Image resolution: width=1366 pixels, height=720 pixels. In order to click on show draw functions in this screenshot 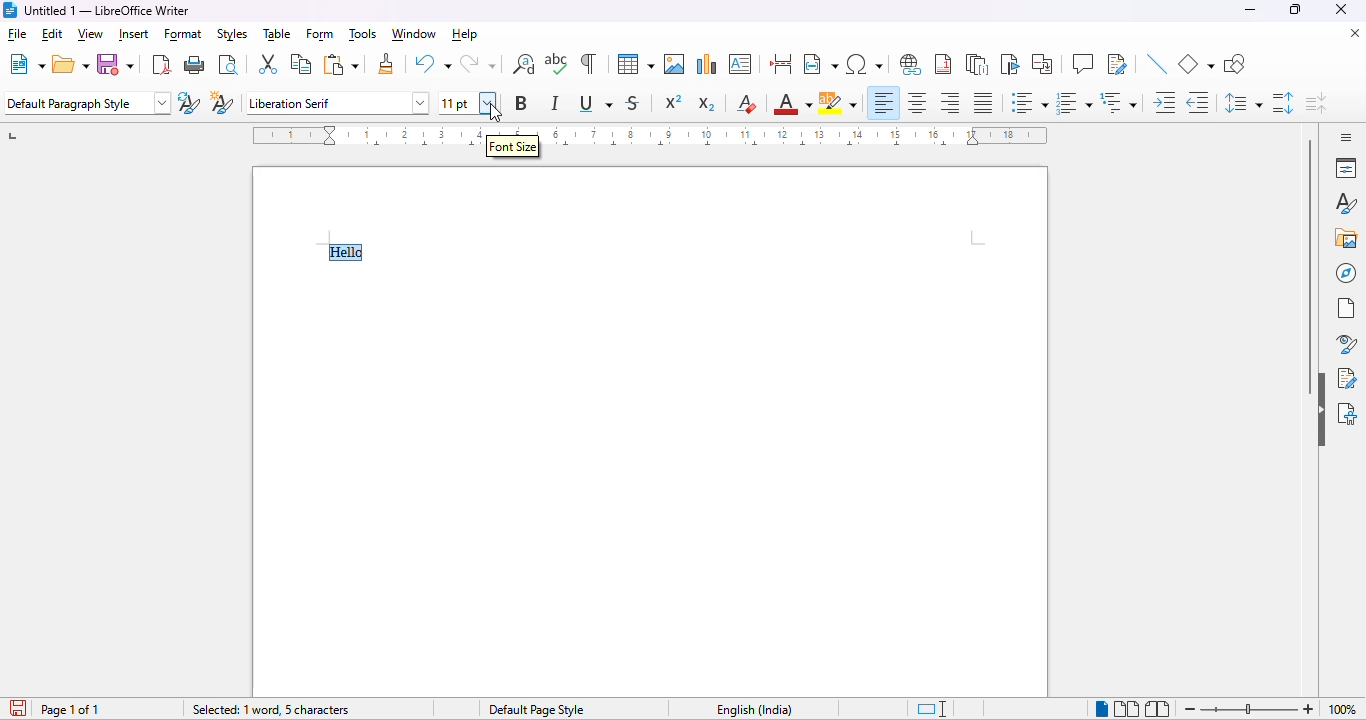, I will do `click(1234, 65)`.